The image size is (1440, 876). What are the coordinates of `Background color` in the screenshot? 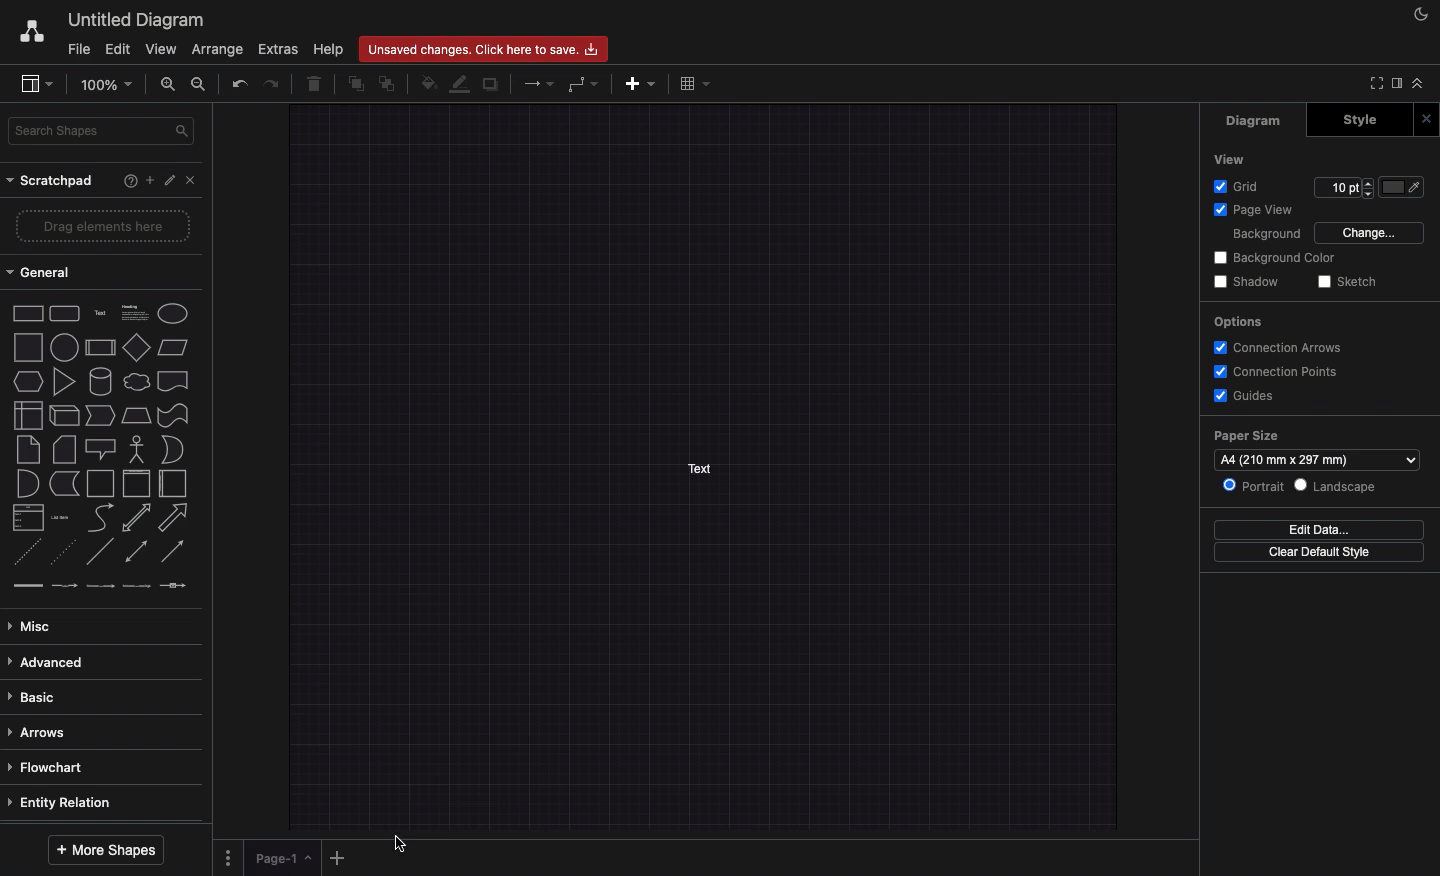 It's located at (1273, 258).